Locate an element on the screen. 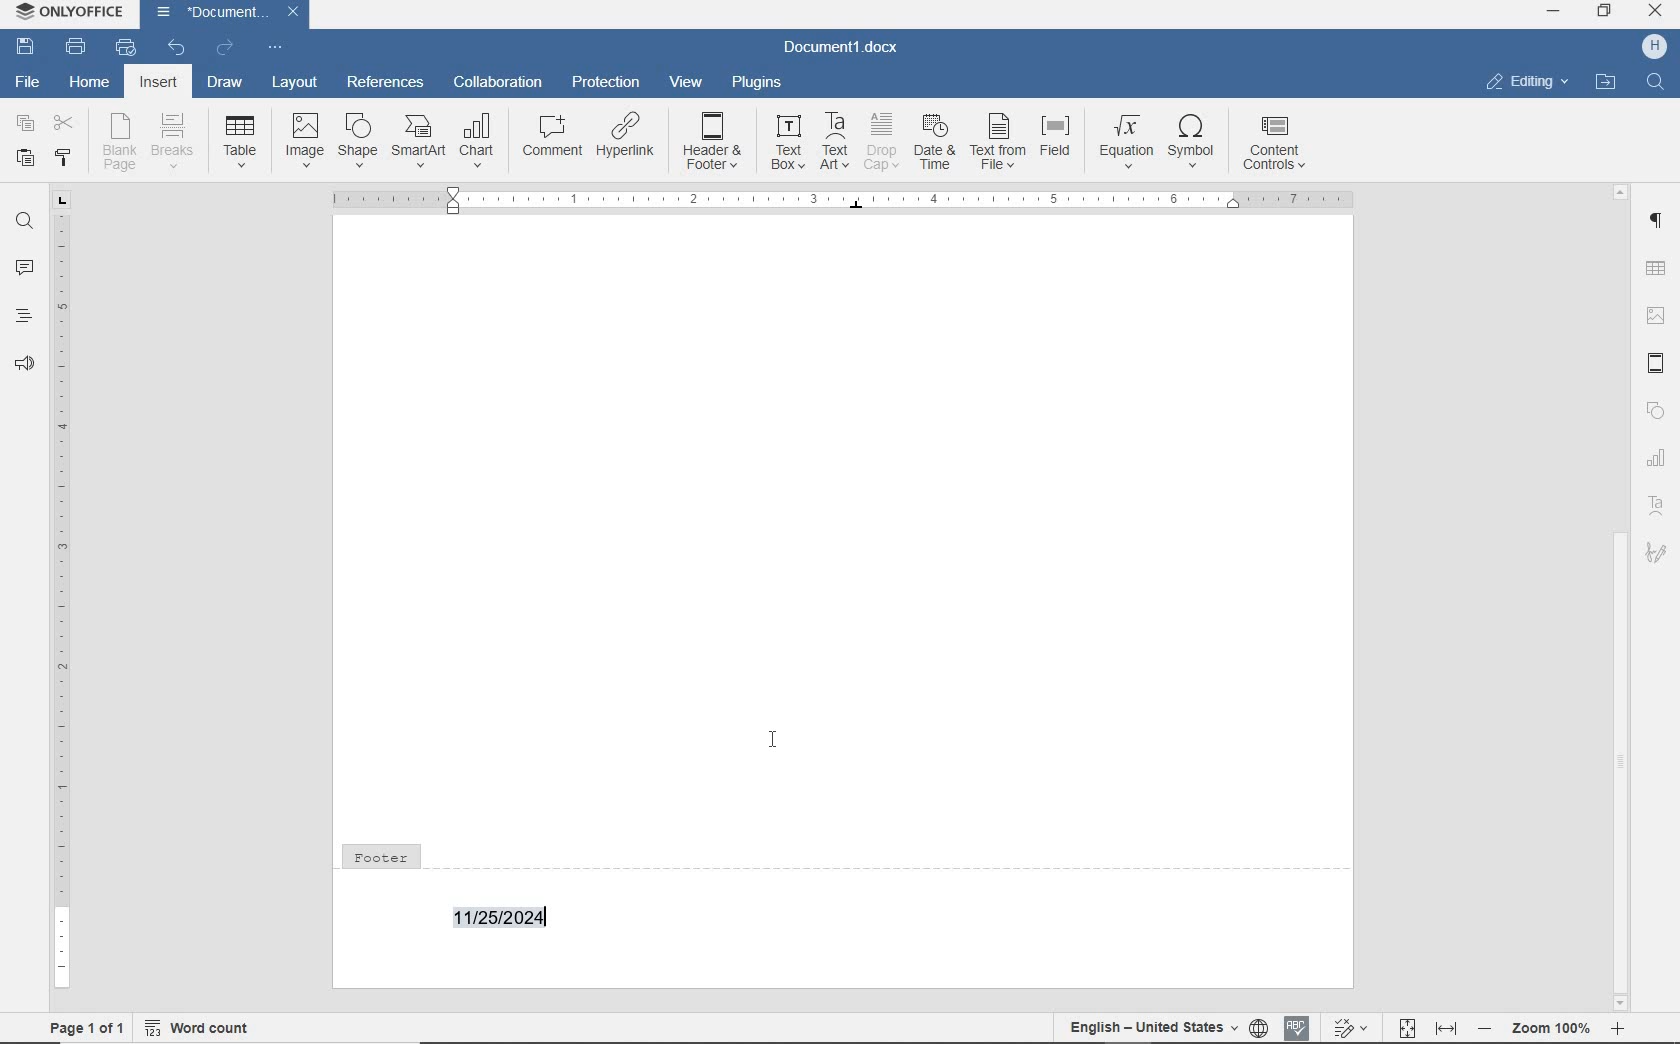 The height and width of the screenshot is (1044, 1680). restore down is located at coordinates (1606, 13).